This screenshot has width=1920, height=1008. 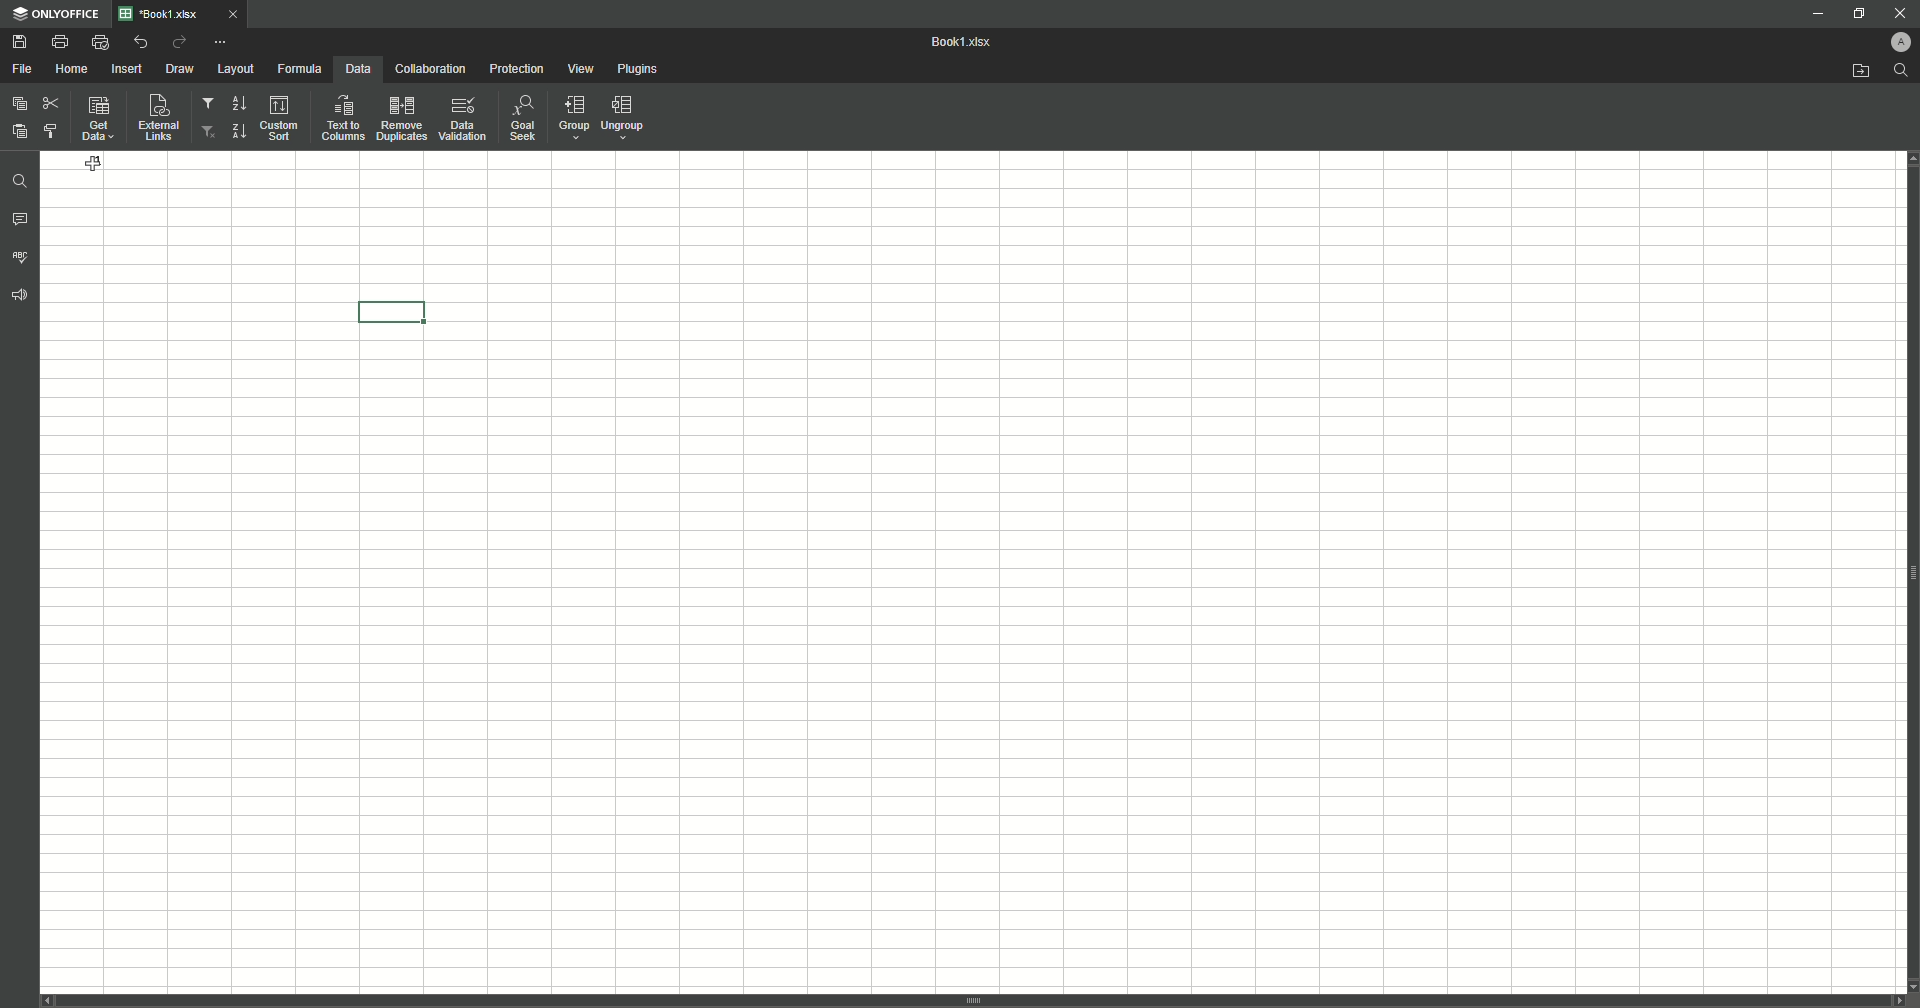 What do you see at coordinates (640, 70) in the screenshot?
I see `Plugins` at bounding box center [640, 70].